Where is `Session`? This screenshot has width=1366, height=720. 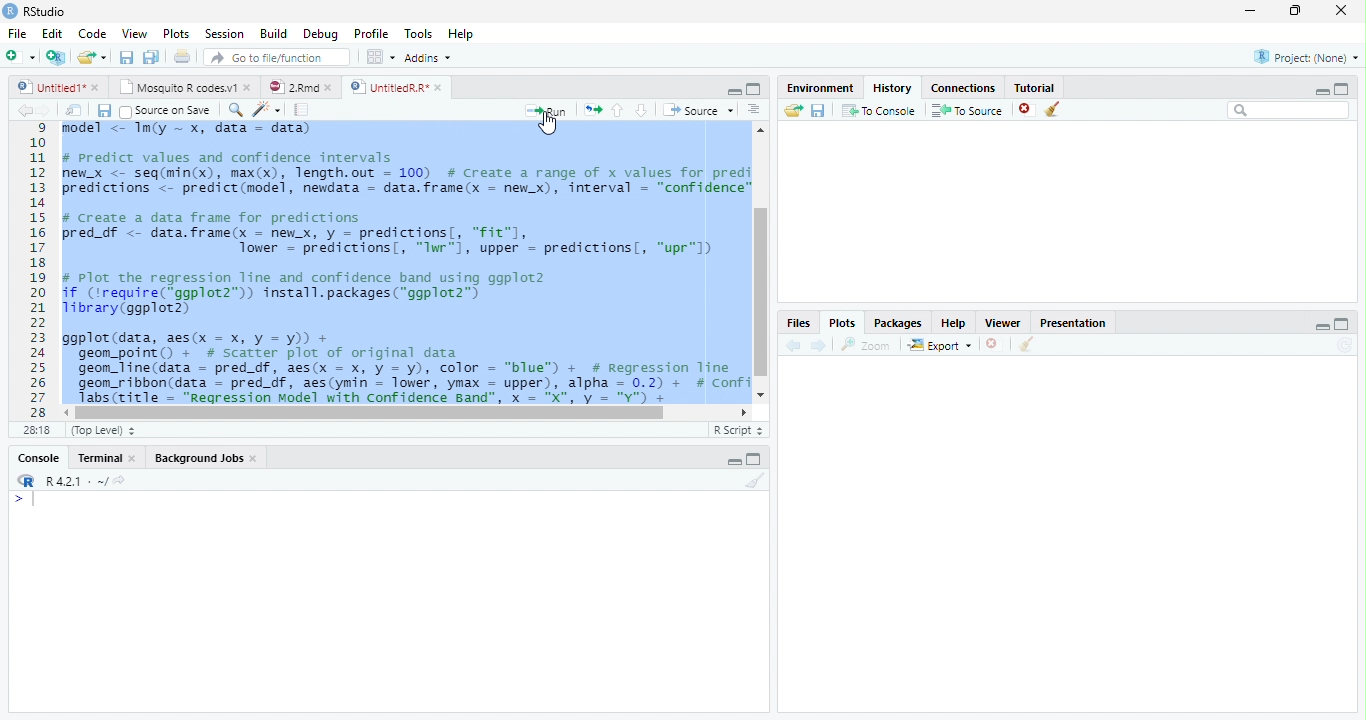
Session is located at coordinates (226, 33).